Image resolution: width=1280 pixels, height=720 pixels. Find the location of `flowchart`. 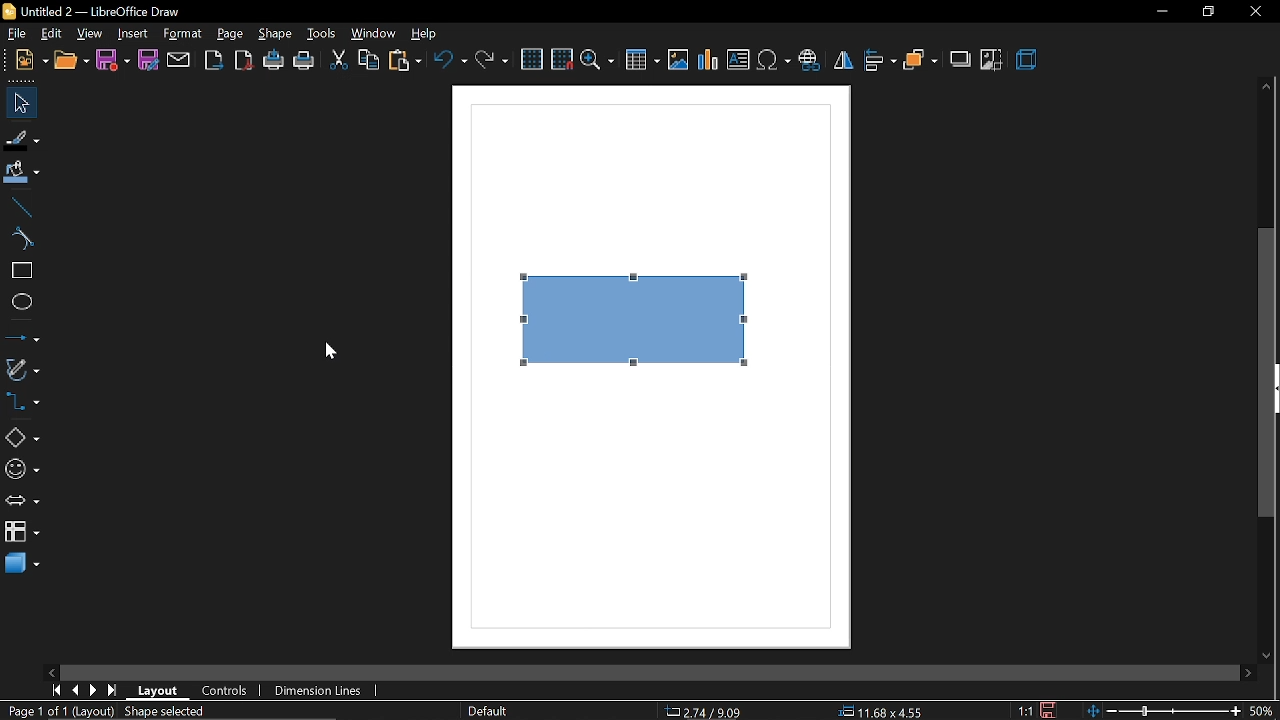

flowchart is located at coordinates (21, 531).